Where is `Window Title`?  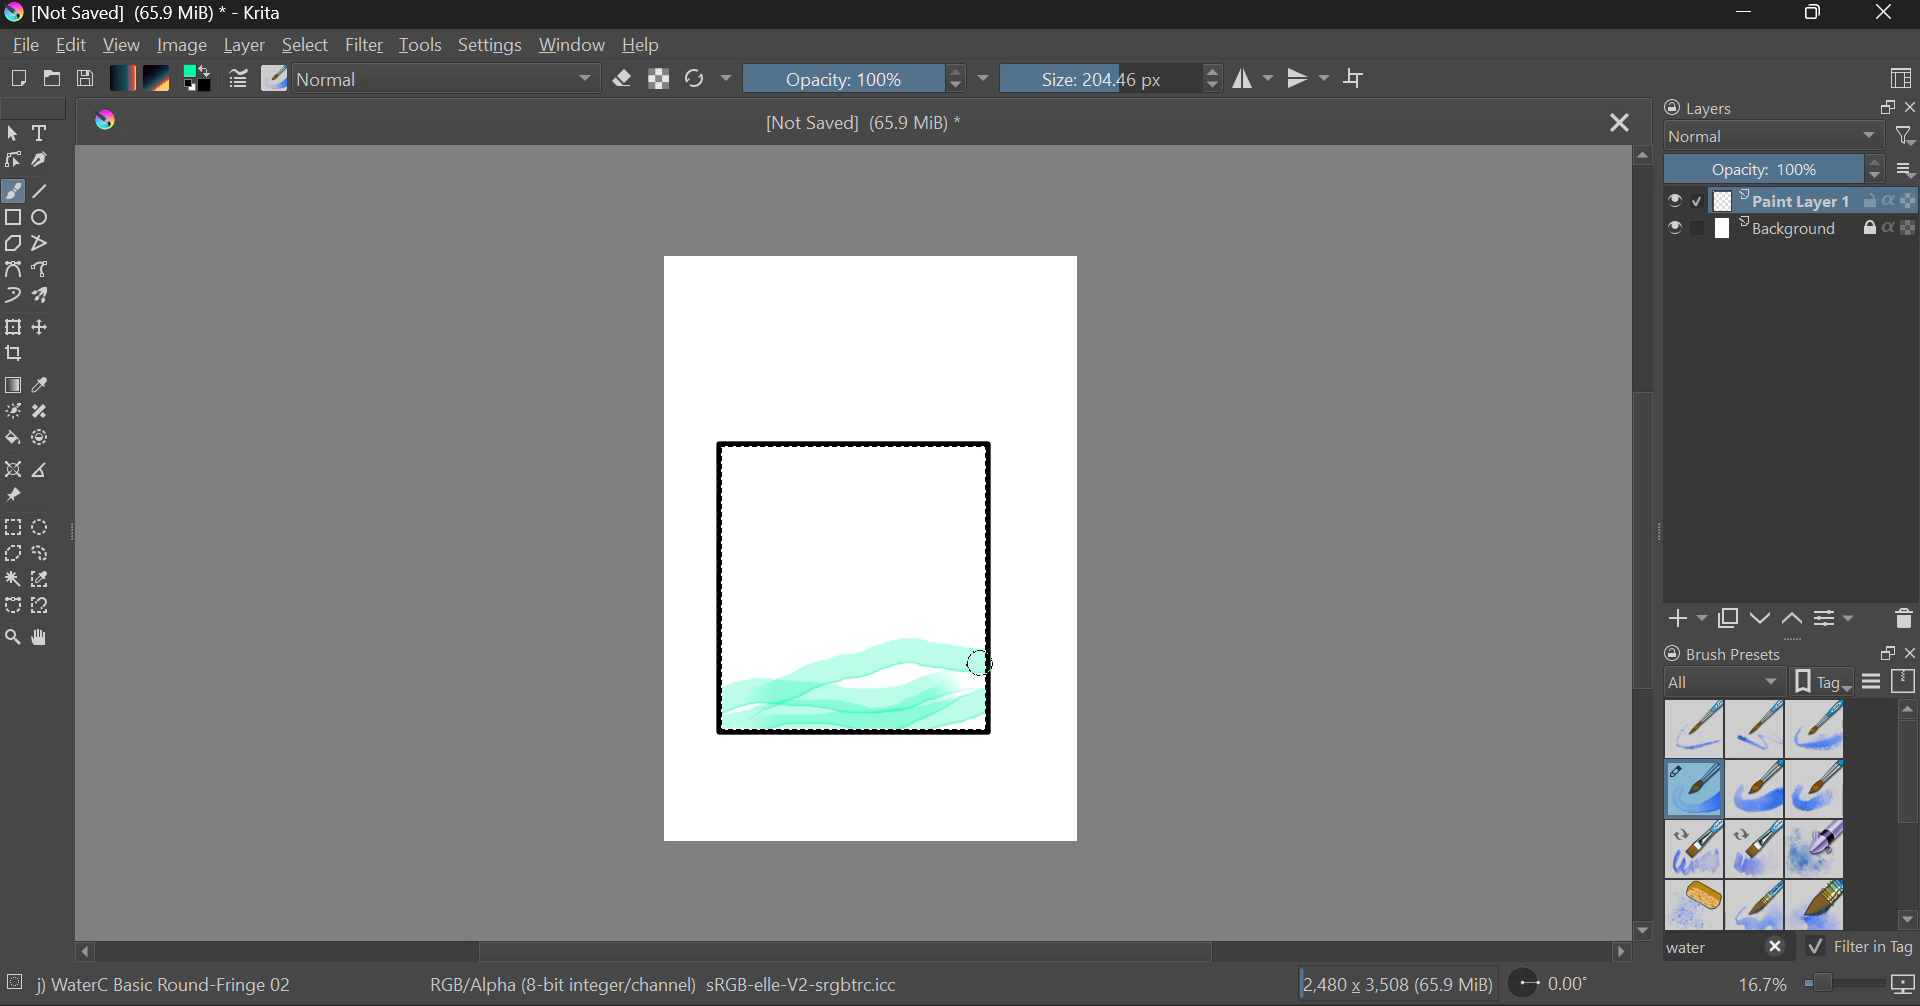
Window Title is located at coordinates (146, 14).